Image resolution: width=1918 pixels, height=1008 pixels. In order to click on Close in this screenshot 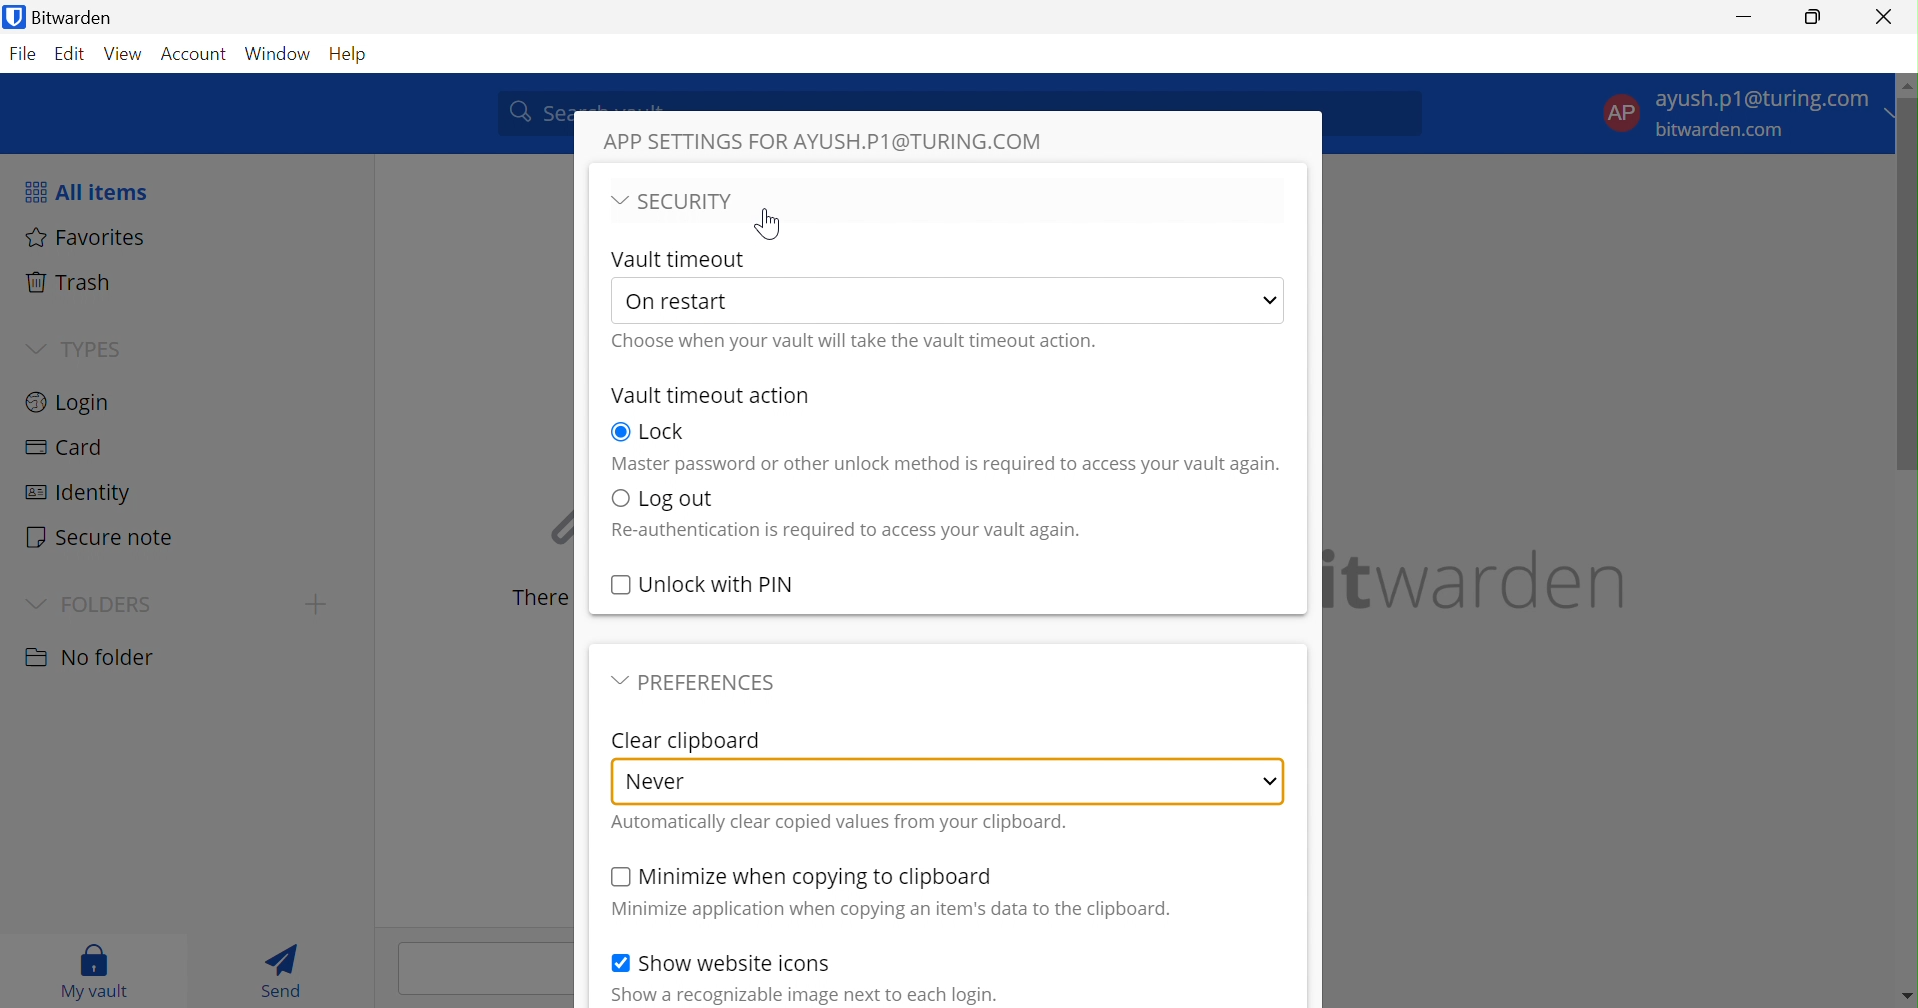, I will do `click(1883, 14)`.